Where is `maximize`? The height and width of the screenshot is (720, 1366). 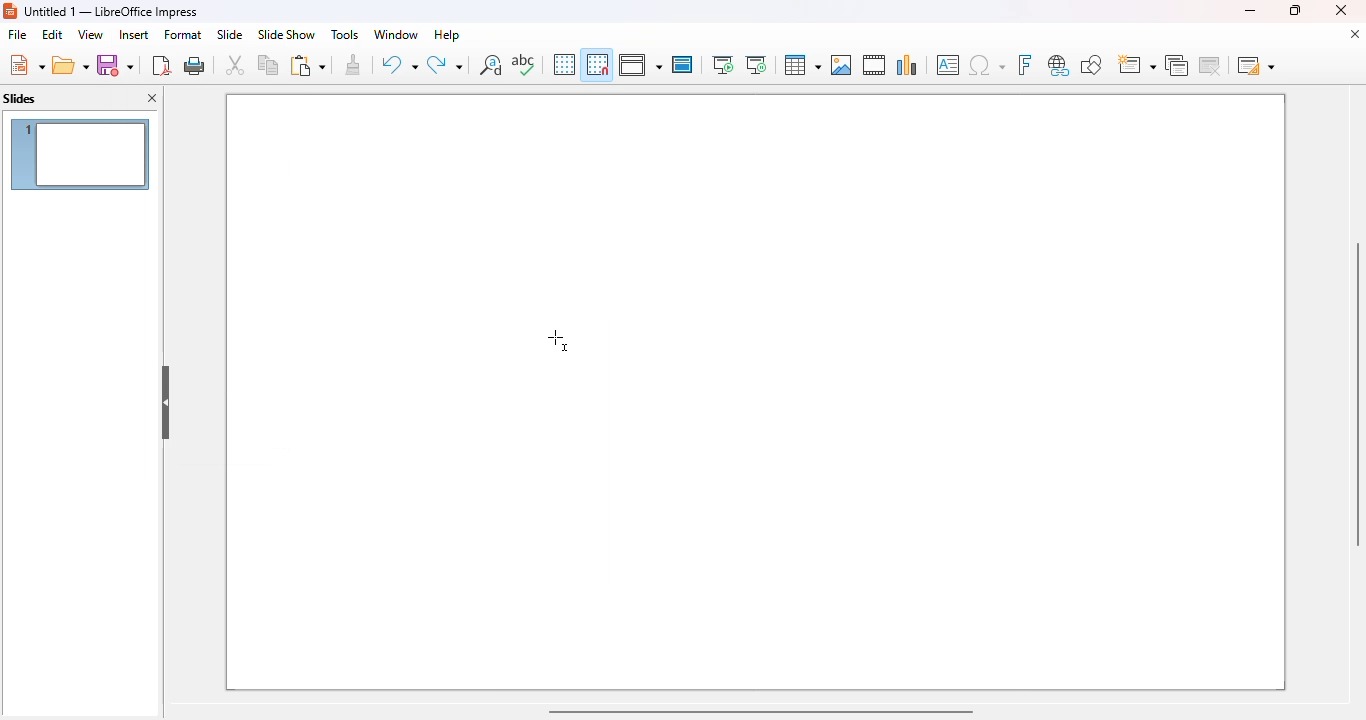 maximize is located at coordinates (1293, 10).